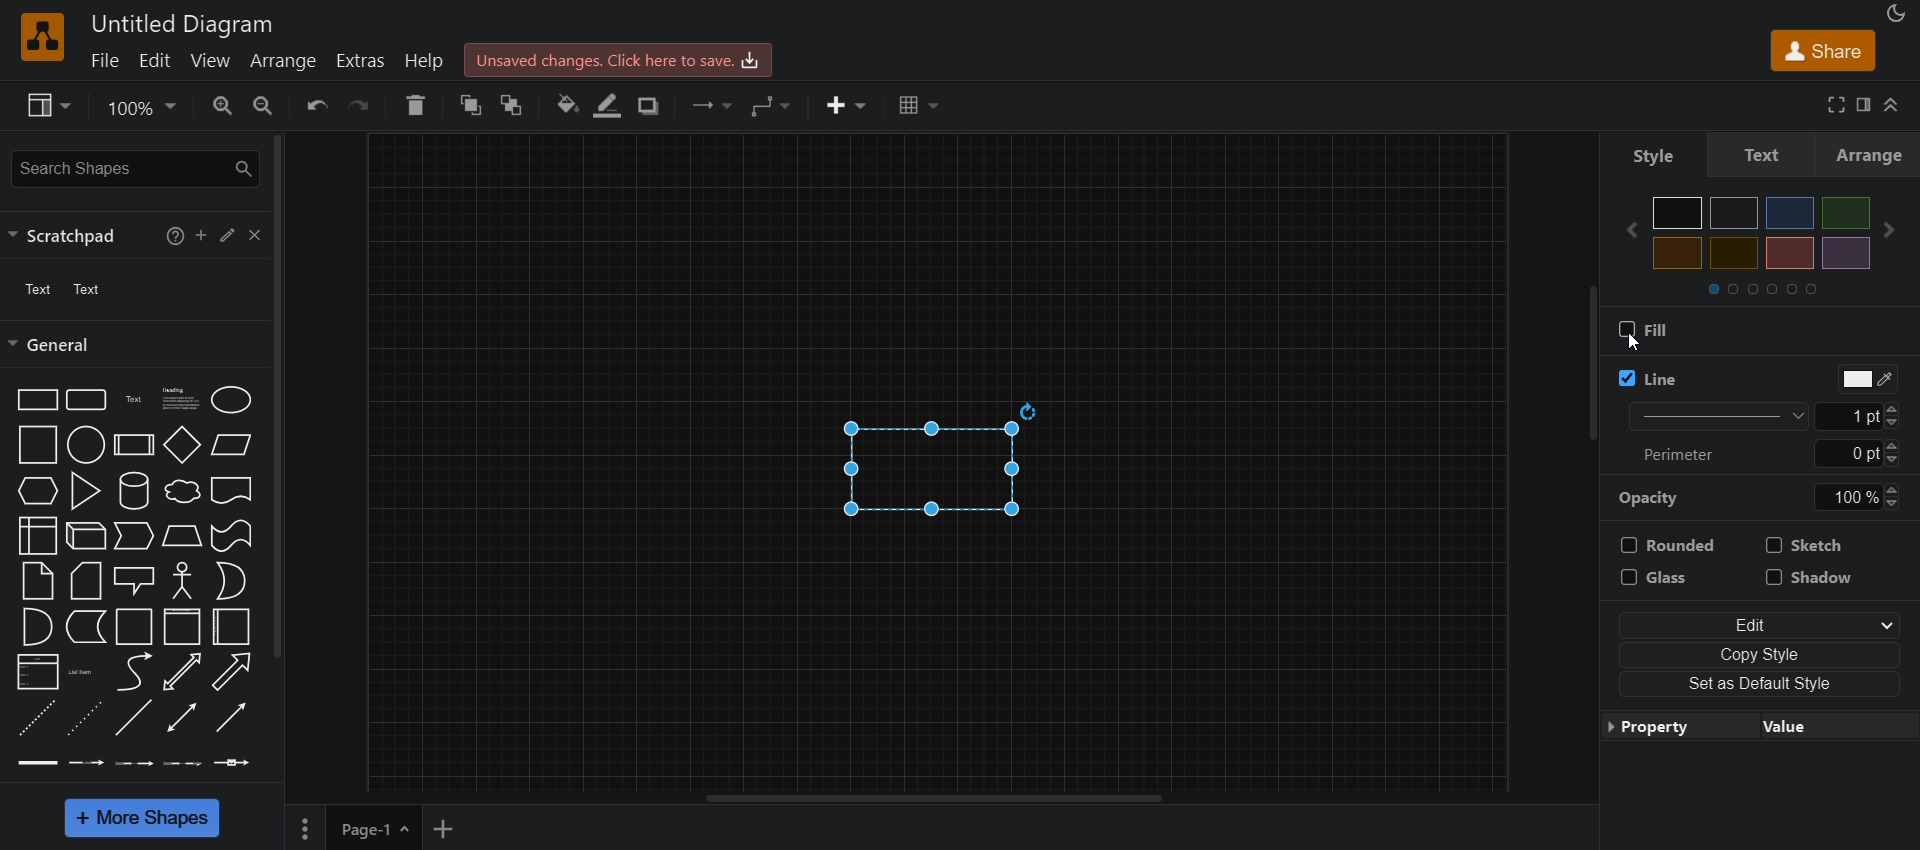 This screenshot has height=850, width=1920. I want to click on rectangle, so click(919, 470).